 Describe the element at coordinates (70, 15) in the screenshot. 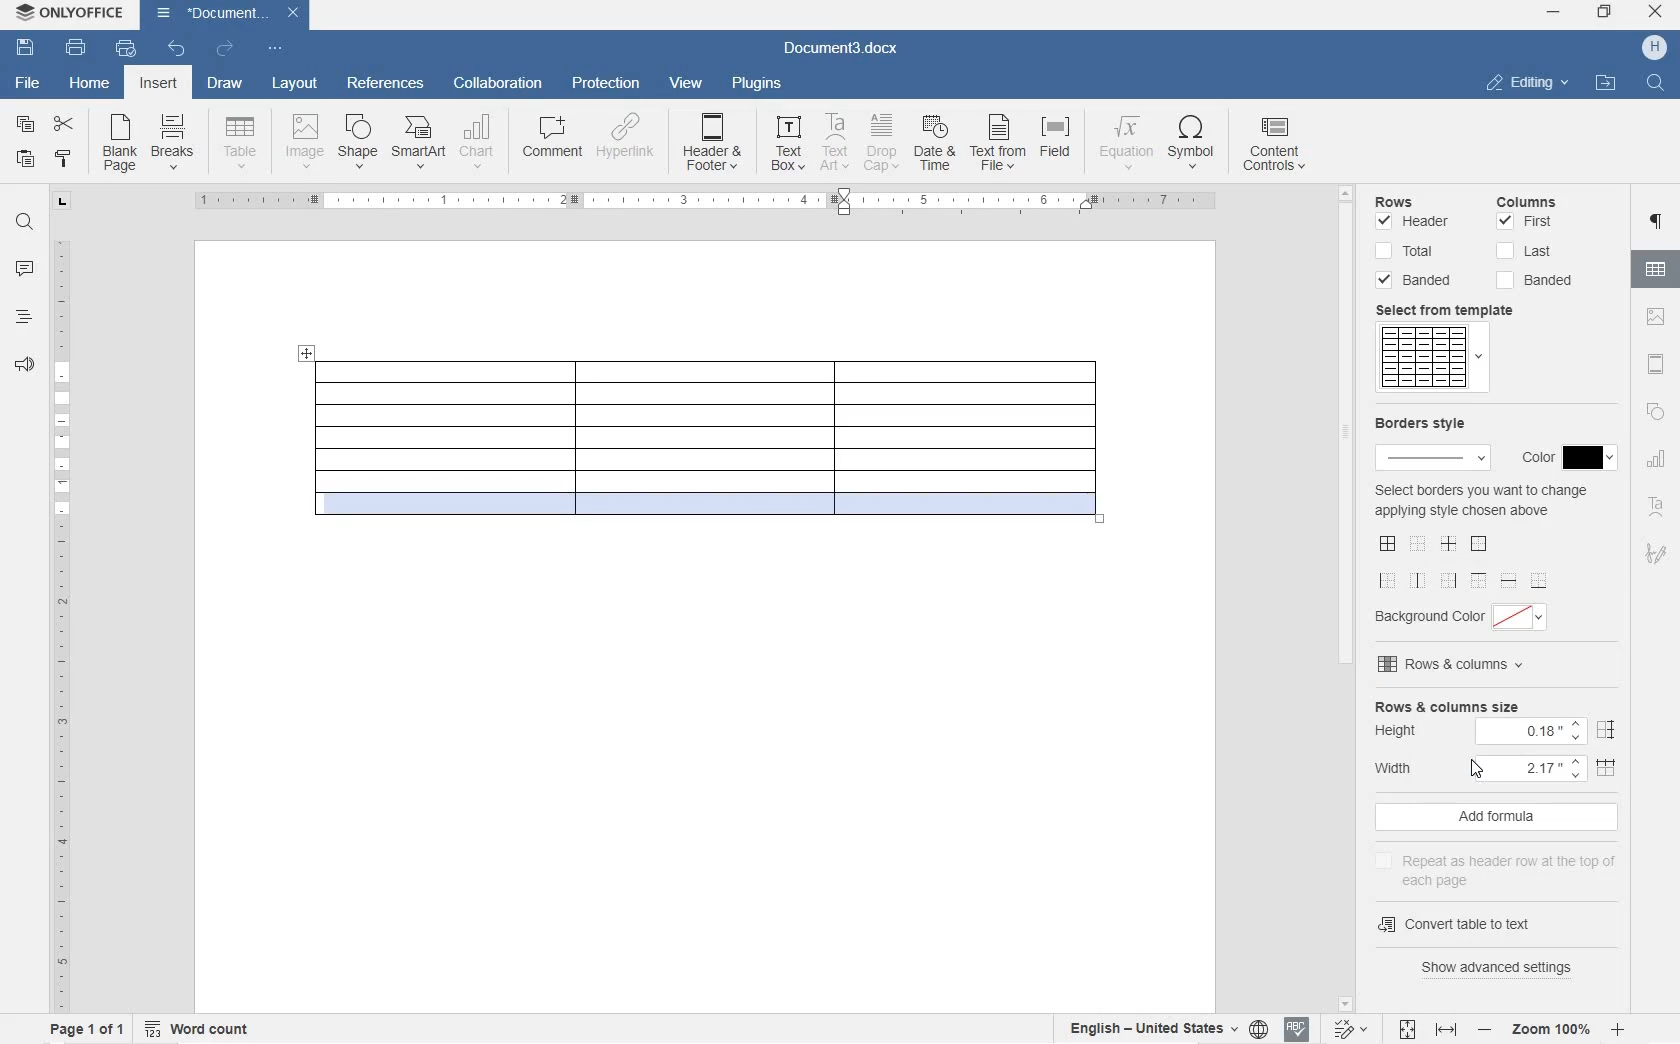

I see `ONLYOFFICE` at that location.